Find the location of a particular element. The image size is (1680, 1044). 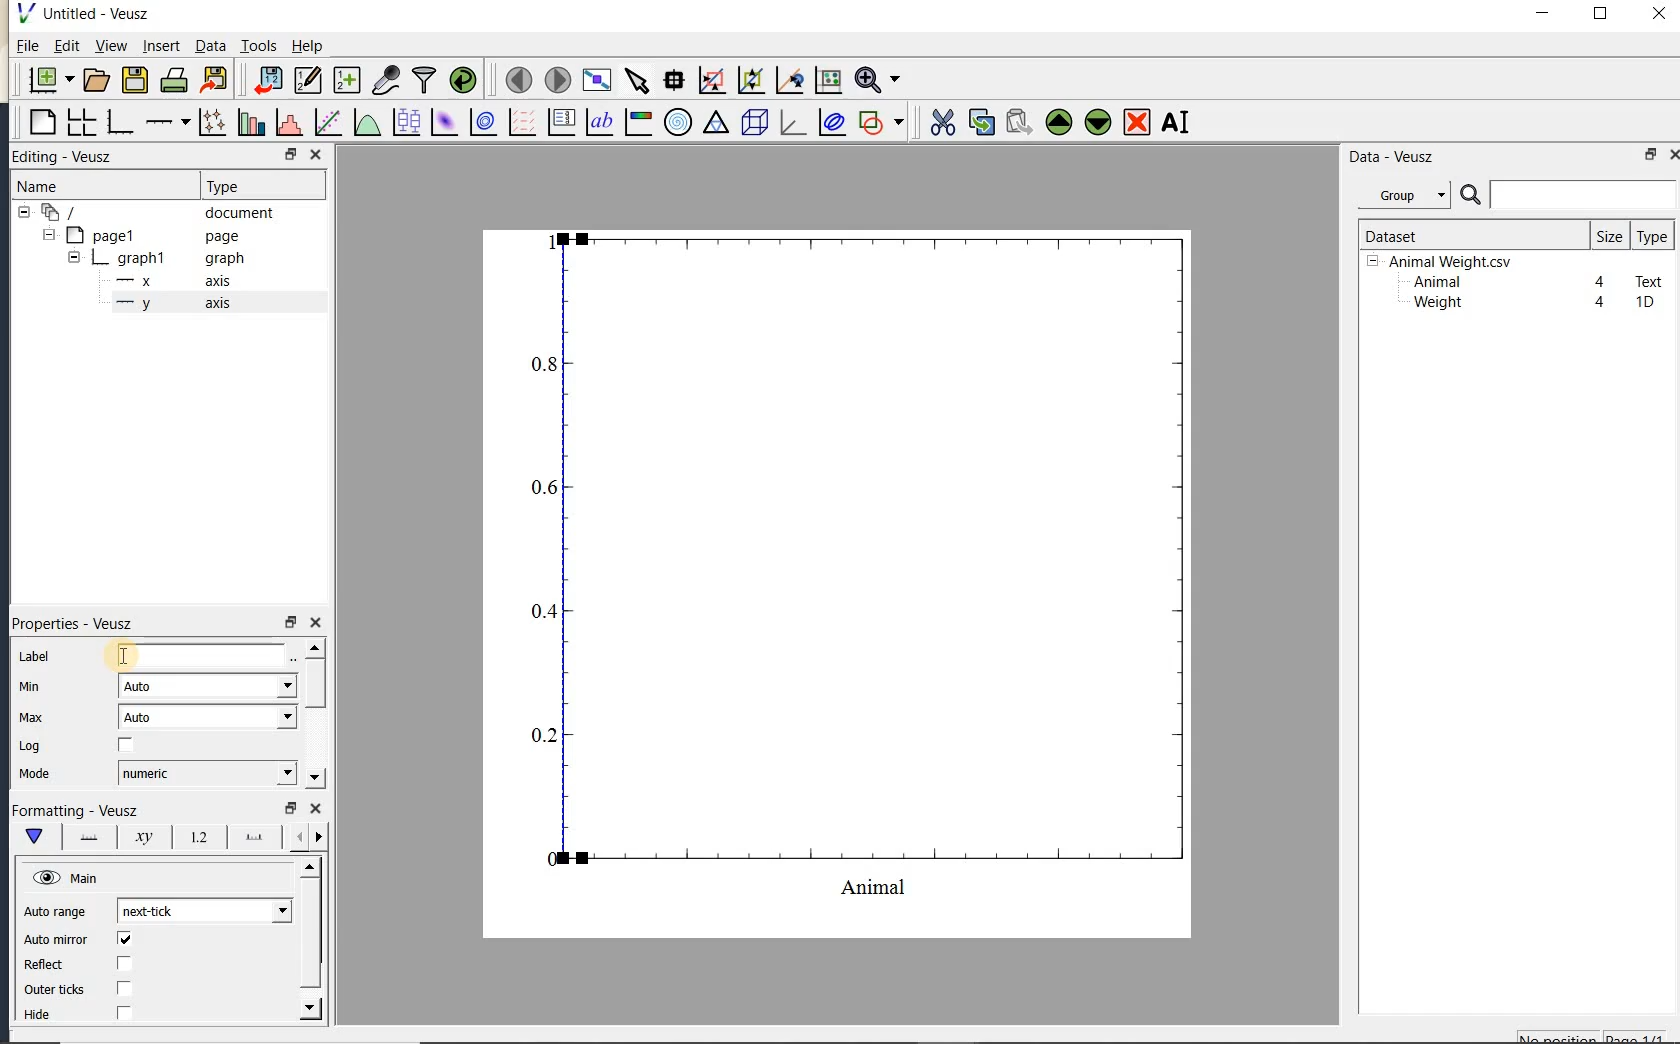

Mode is located at coordinates (34, 775).